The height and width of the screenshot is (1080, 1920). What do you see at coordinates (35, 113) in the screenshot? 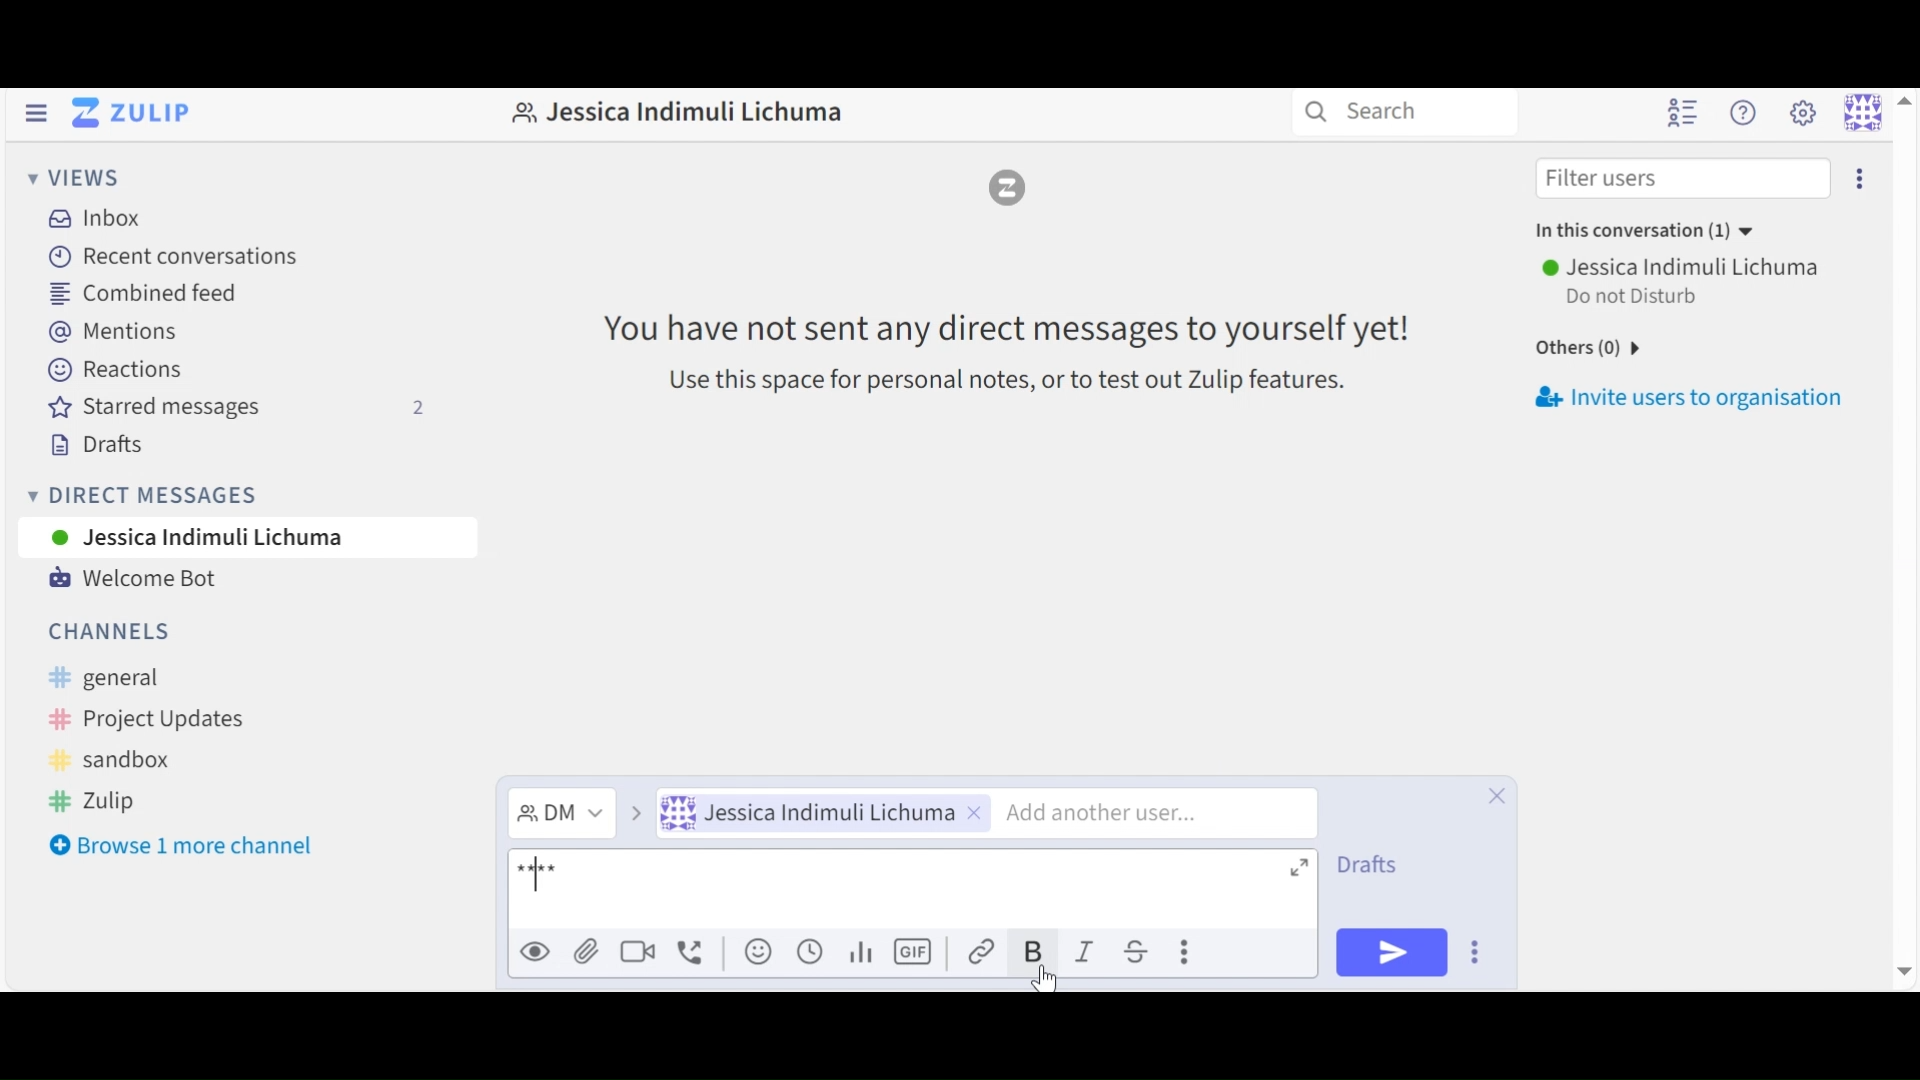
I see `Hide left Sidebar` at bounding box center [35, 113].